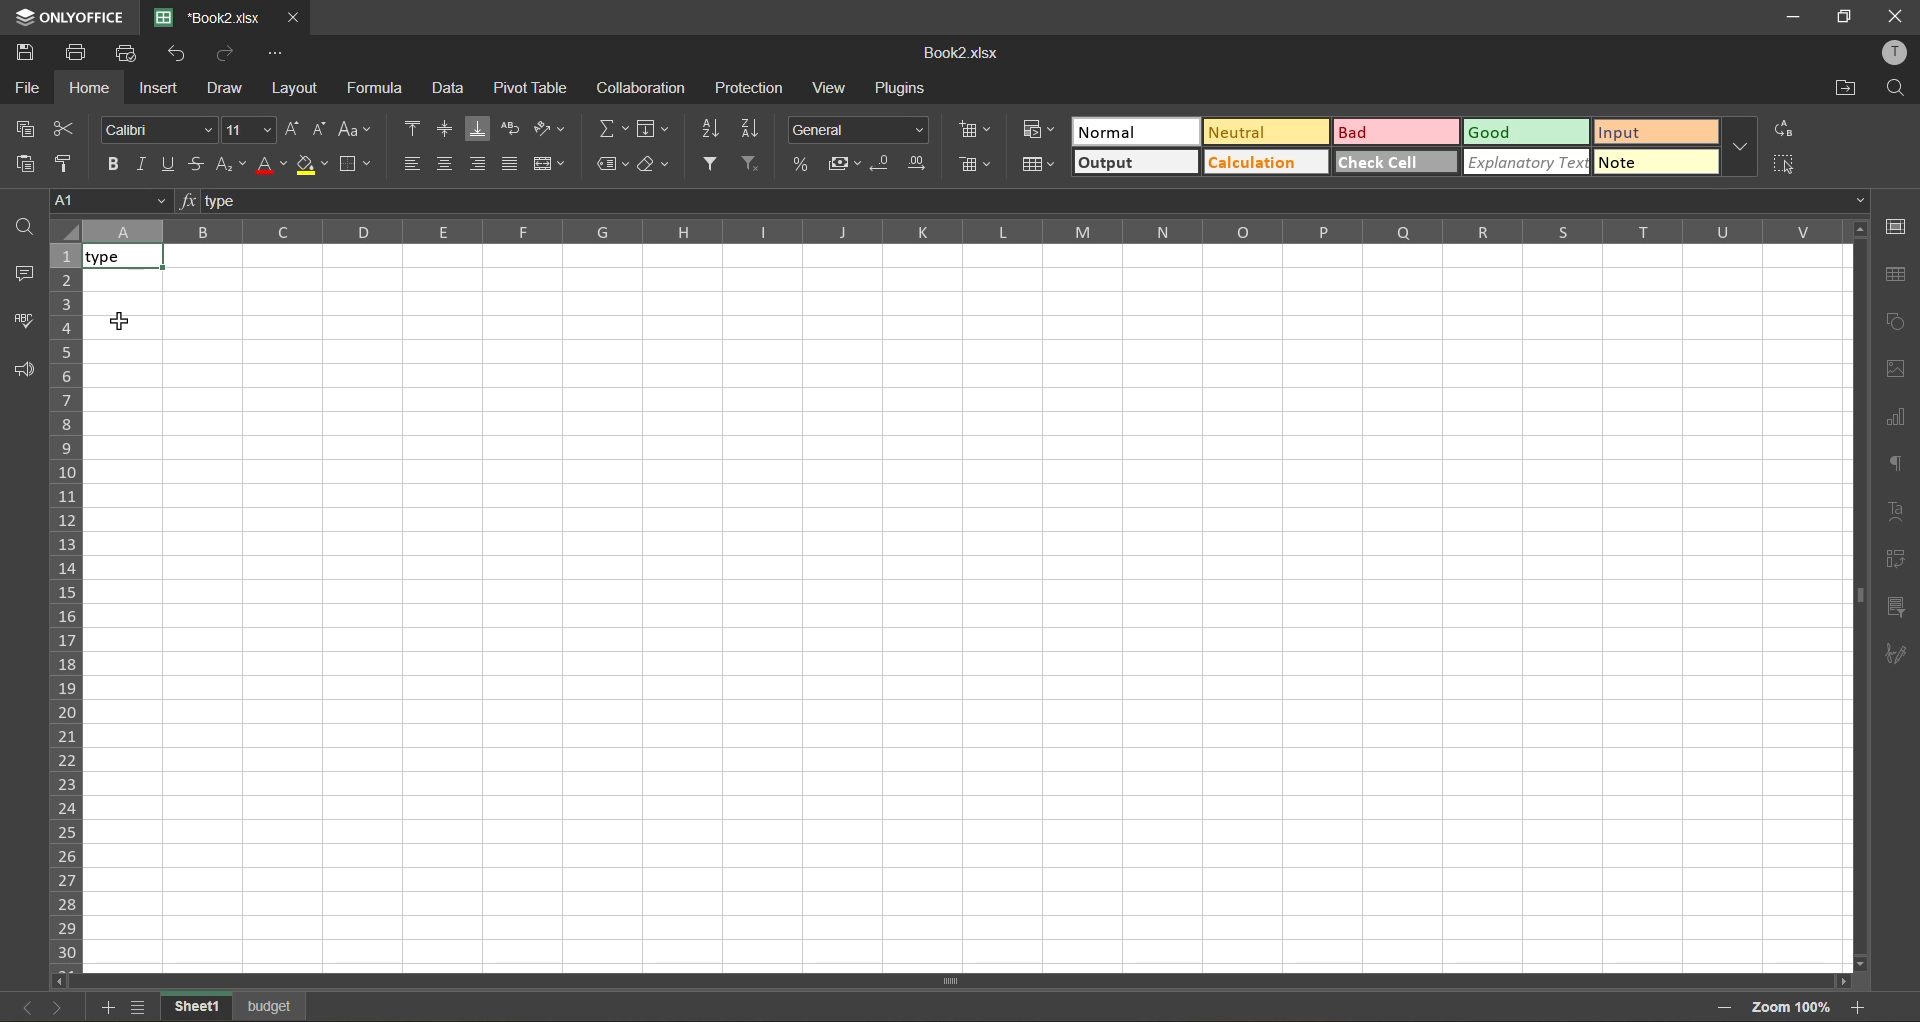  What do you see at coordinates (1788, 1007) in the screenshot?
I see `zoom factor` at bounding box center [1788, 1007].